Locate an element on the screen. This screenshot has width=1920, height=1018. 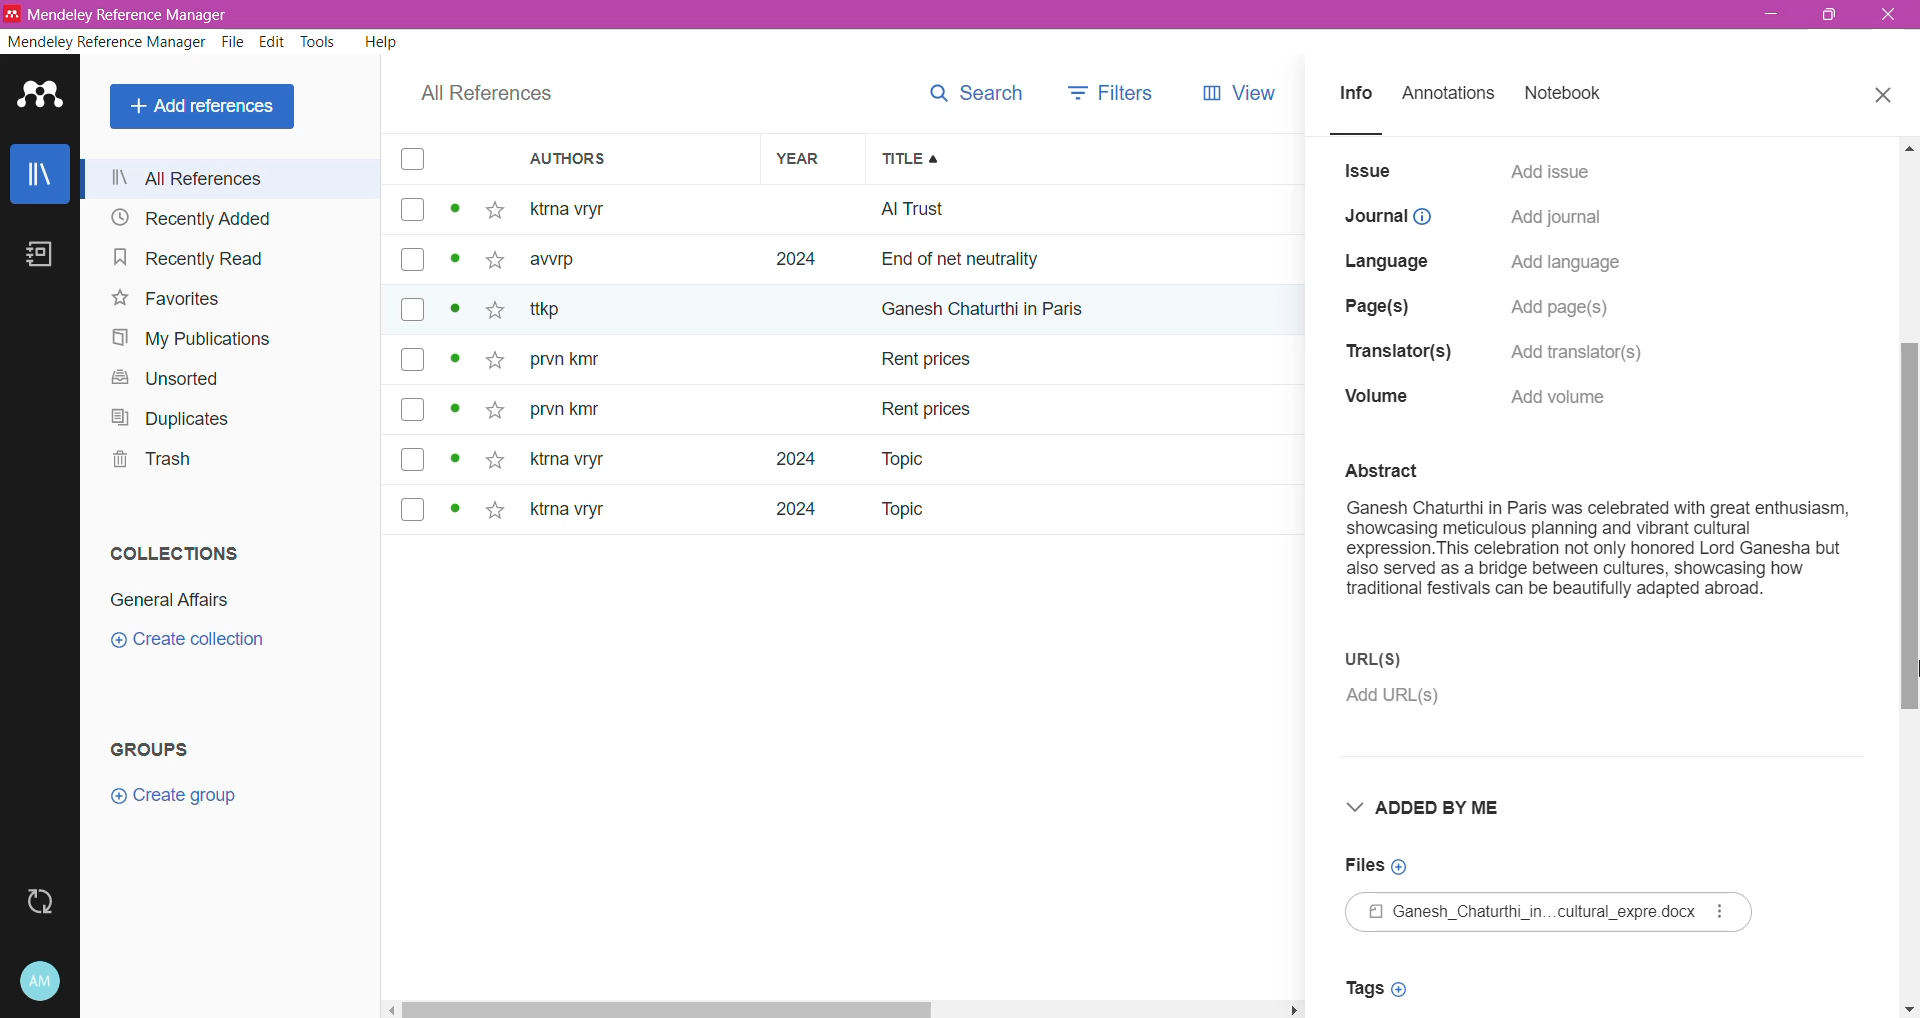
Horizontal Scroll Bar is located at coordinates (847, 1010).